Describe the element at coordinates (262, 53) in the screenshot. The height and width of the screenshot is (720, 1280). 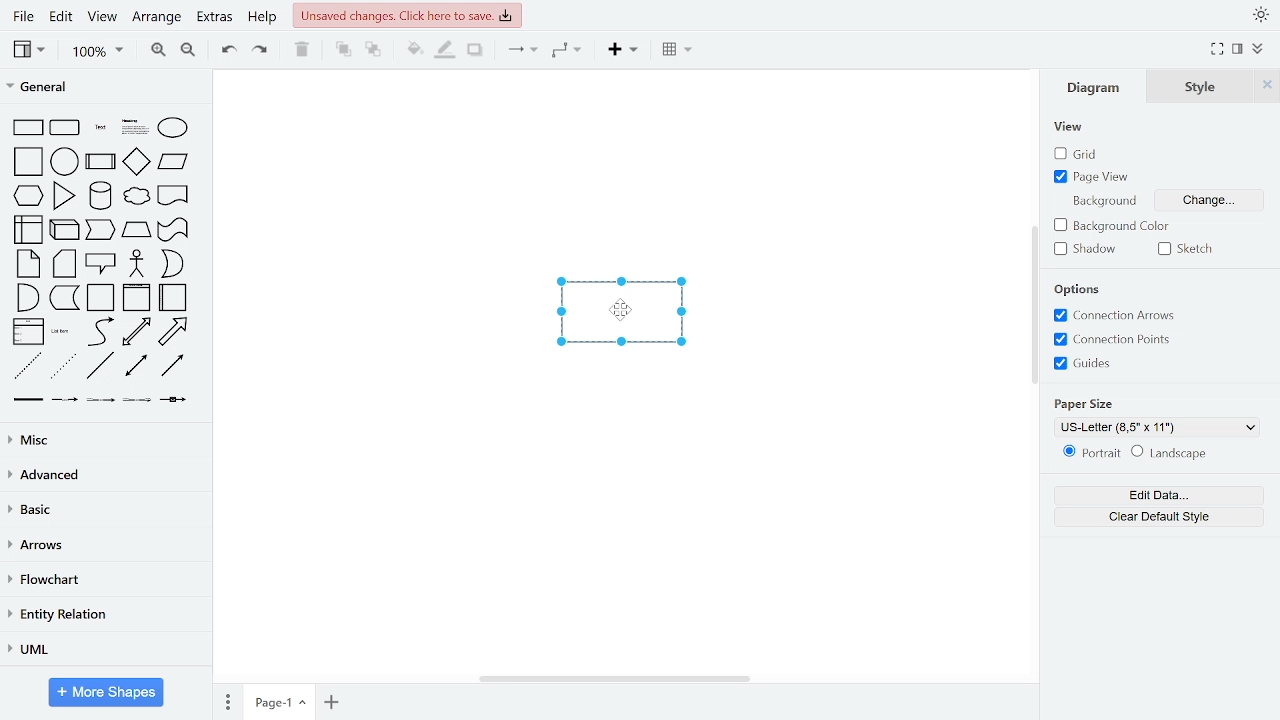
I see `redo` at that location.